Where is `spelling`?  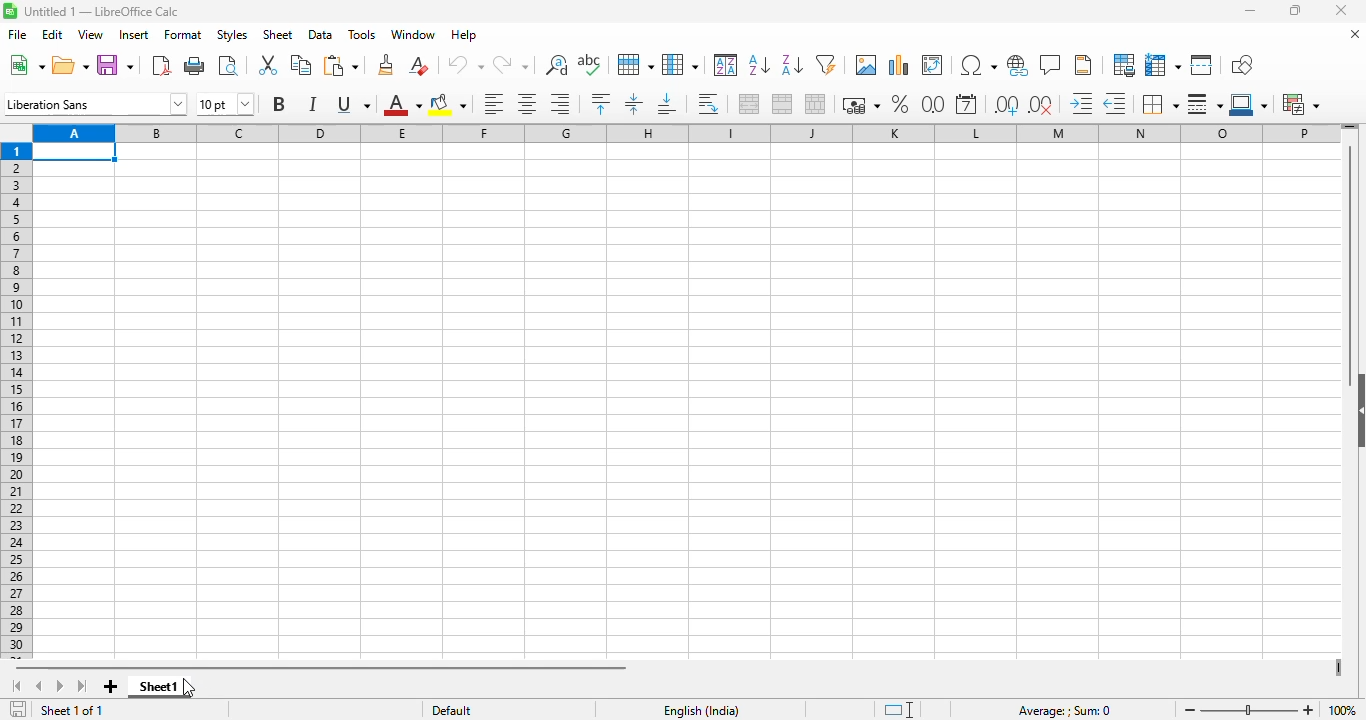
spelling is located at coordinates (589, 64).